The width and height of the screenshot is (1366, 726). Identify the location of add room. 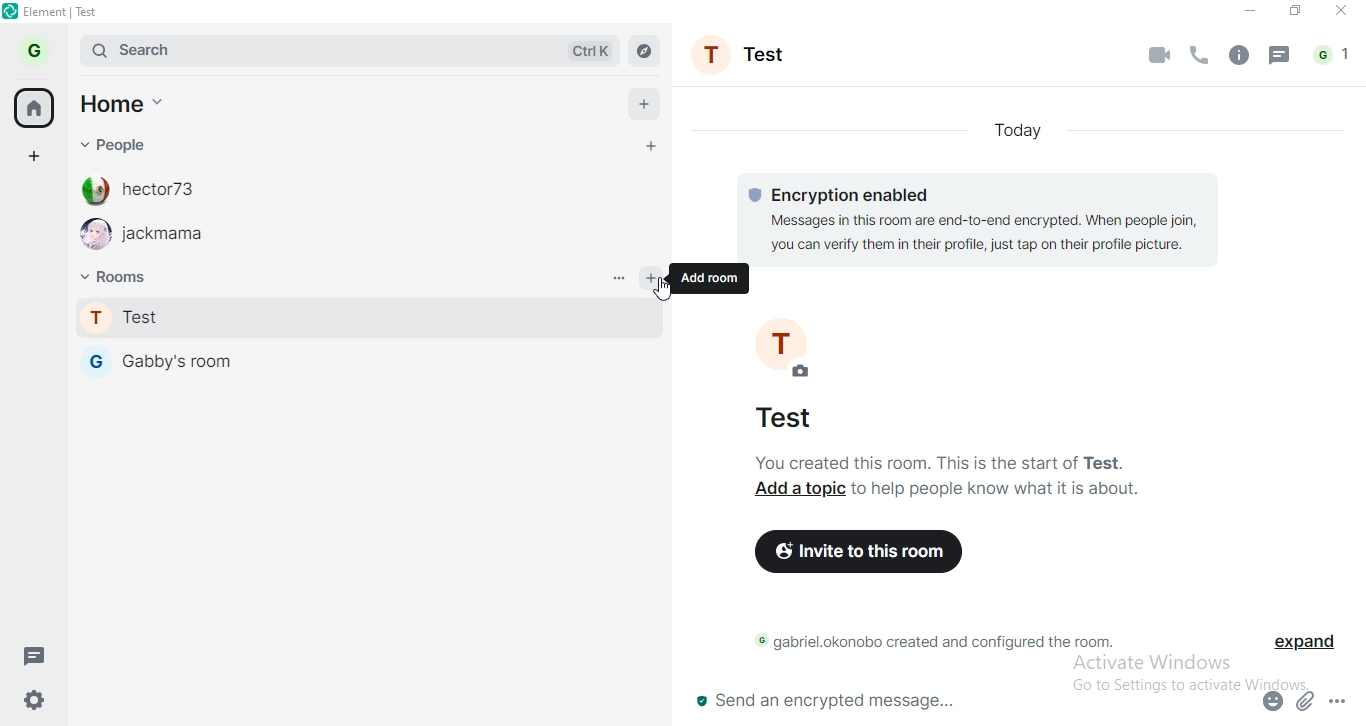
(652, 277).